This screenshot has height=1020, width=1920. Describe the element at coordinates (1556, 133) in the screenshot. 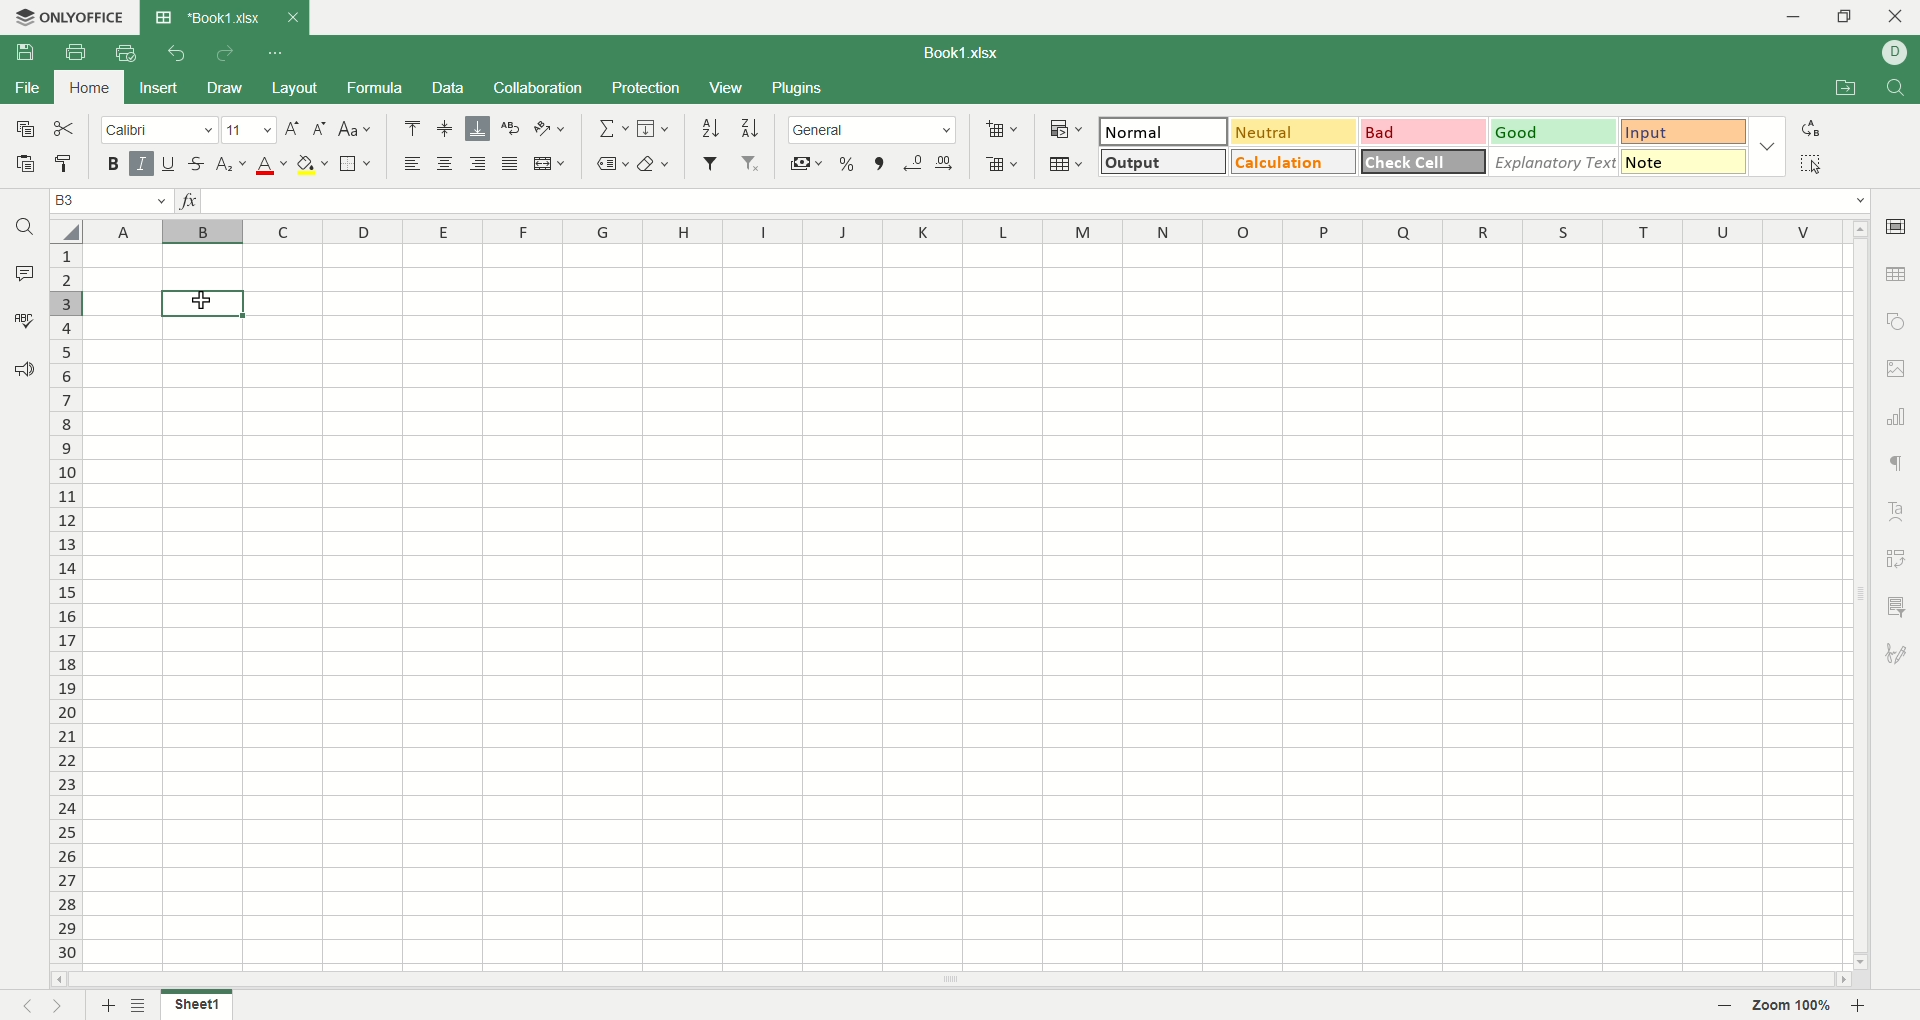

I see `good` at that location.